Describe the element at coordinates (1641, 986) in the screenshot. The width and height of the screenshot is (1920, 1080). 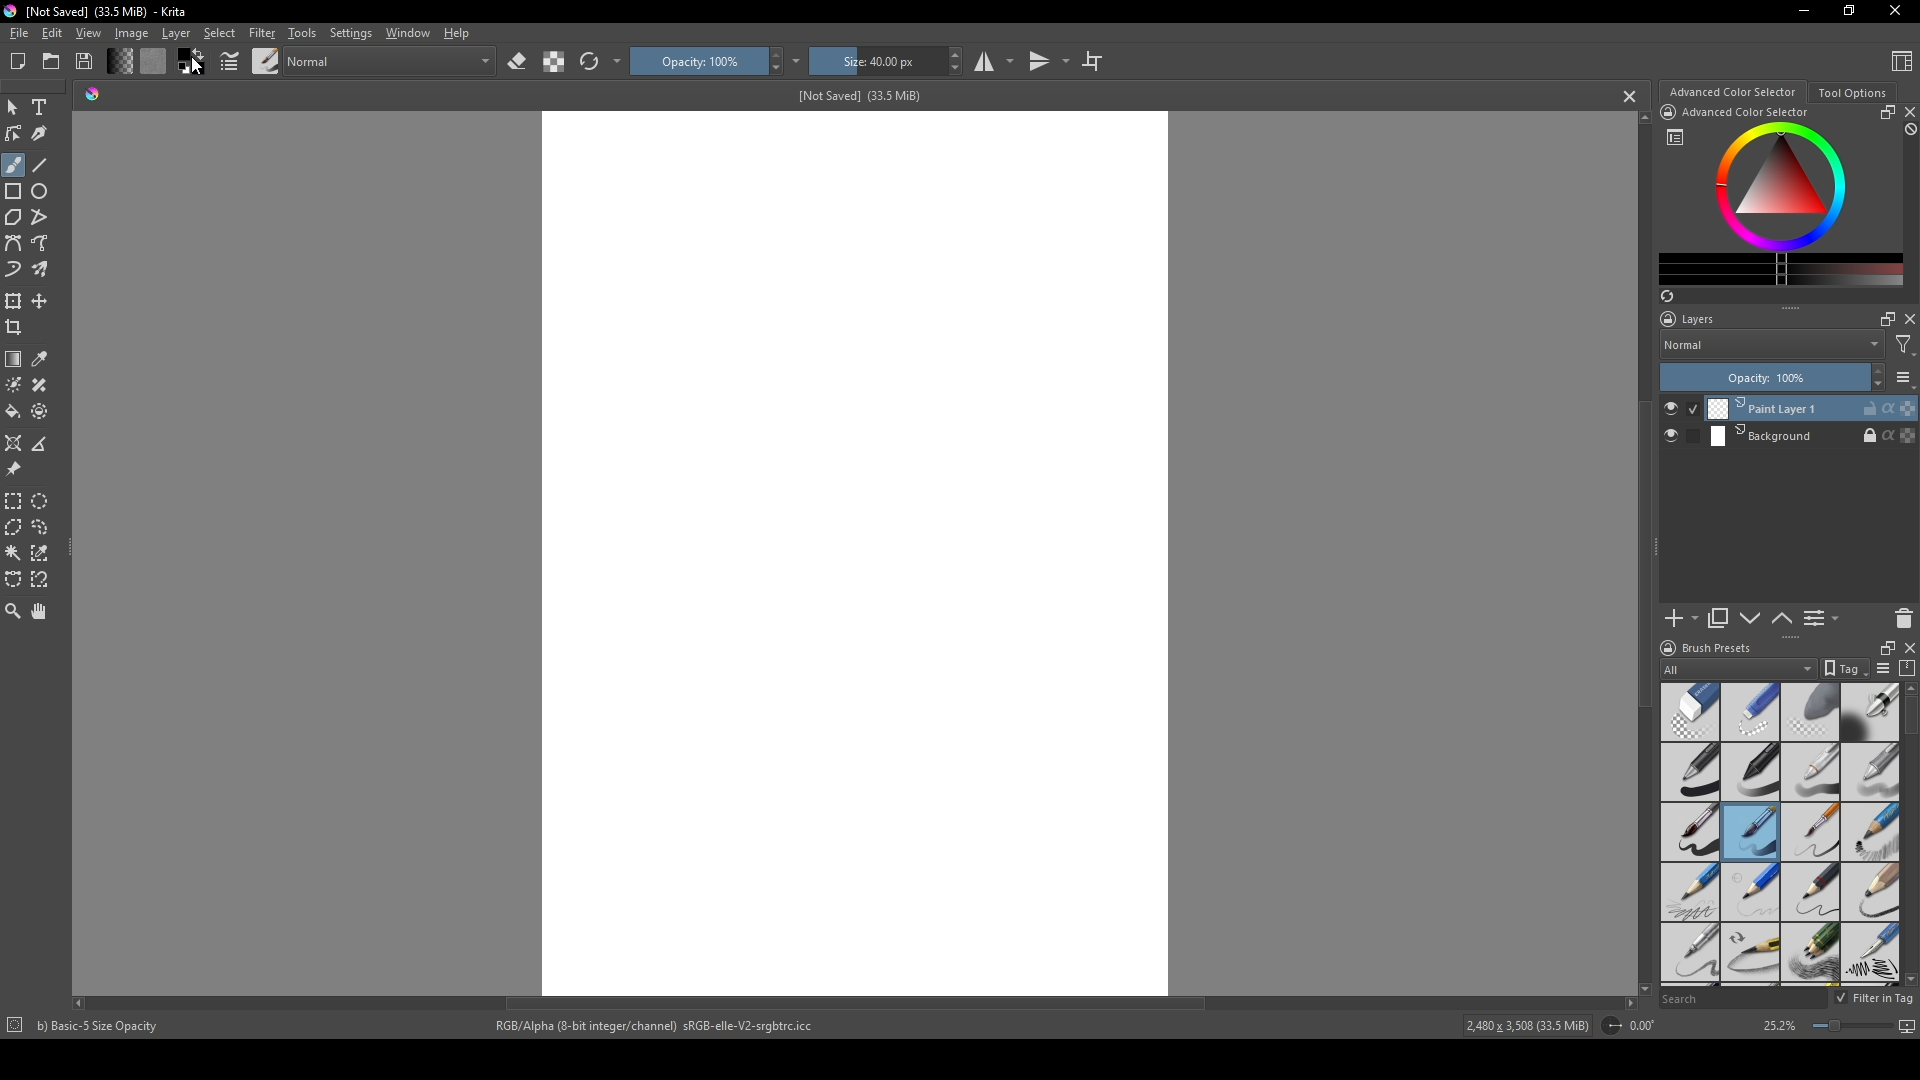
I see `scroll down` at that location.